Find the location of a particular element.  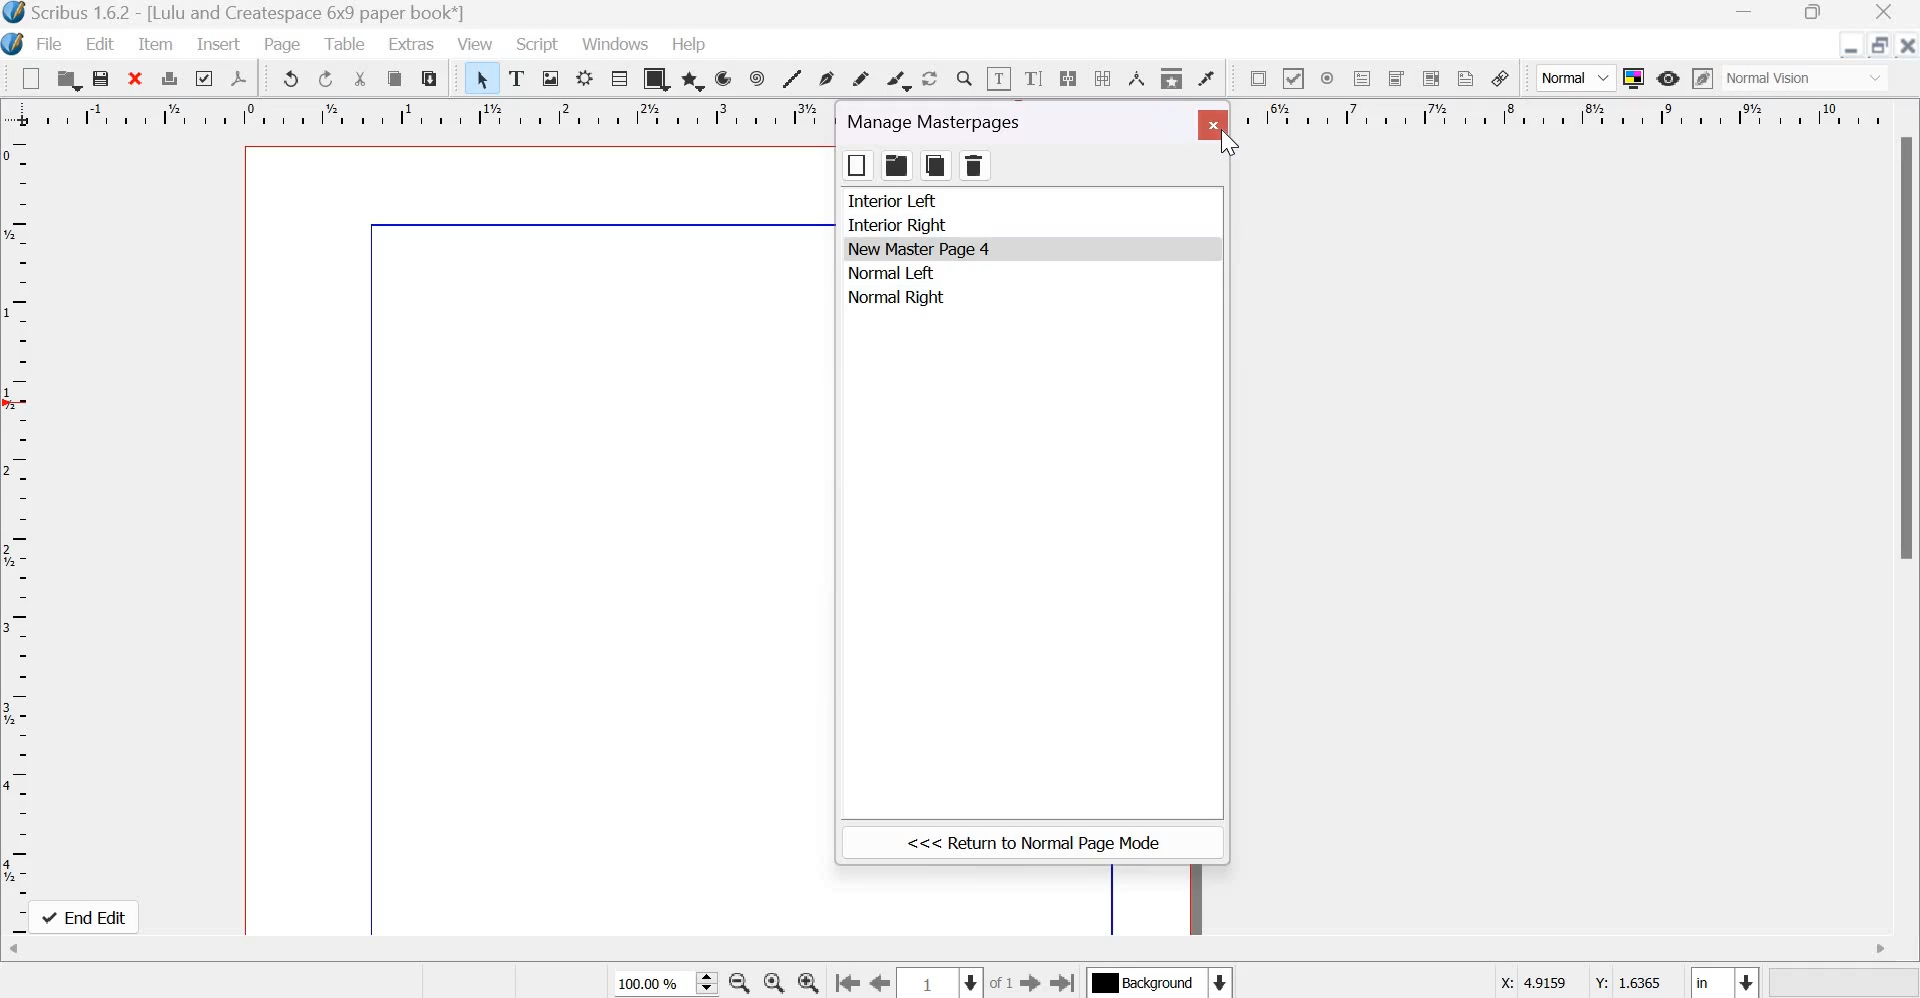

Scribus 1.6.2 - [Document Template: Lulu and Createspace 6*9 paper book] is located at coordinates (318, 13).